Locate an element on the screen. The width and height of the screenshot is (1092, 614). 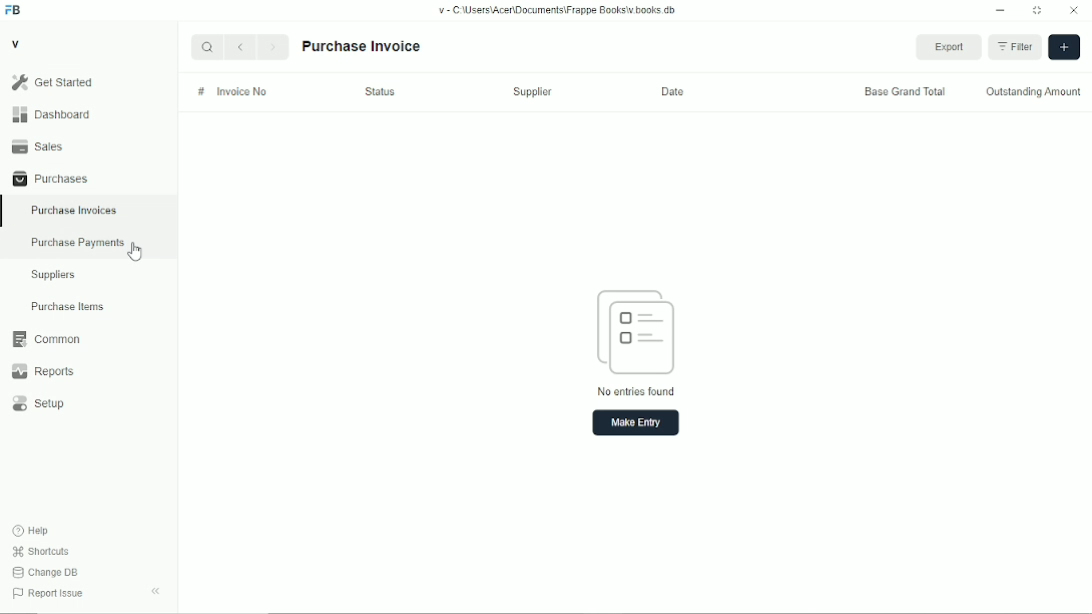
Reports is located at coordinates (89, 371).